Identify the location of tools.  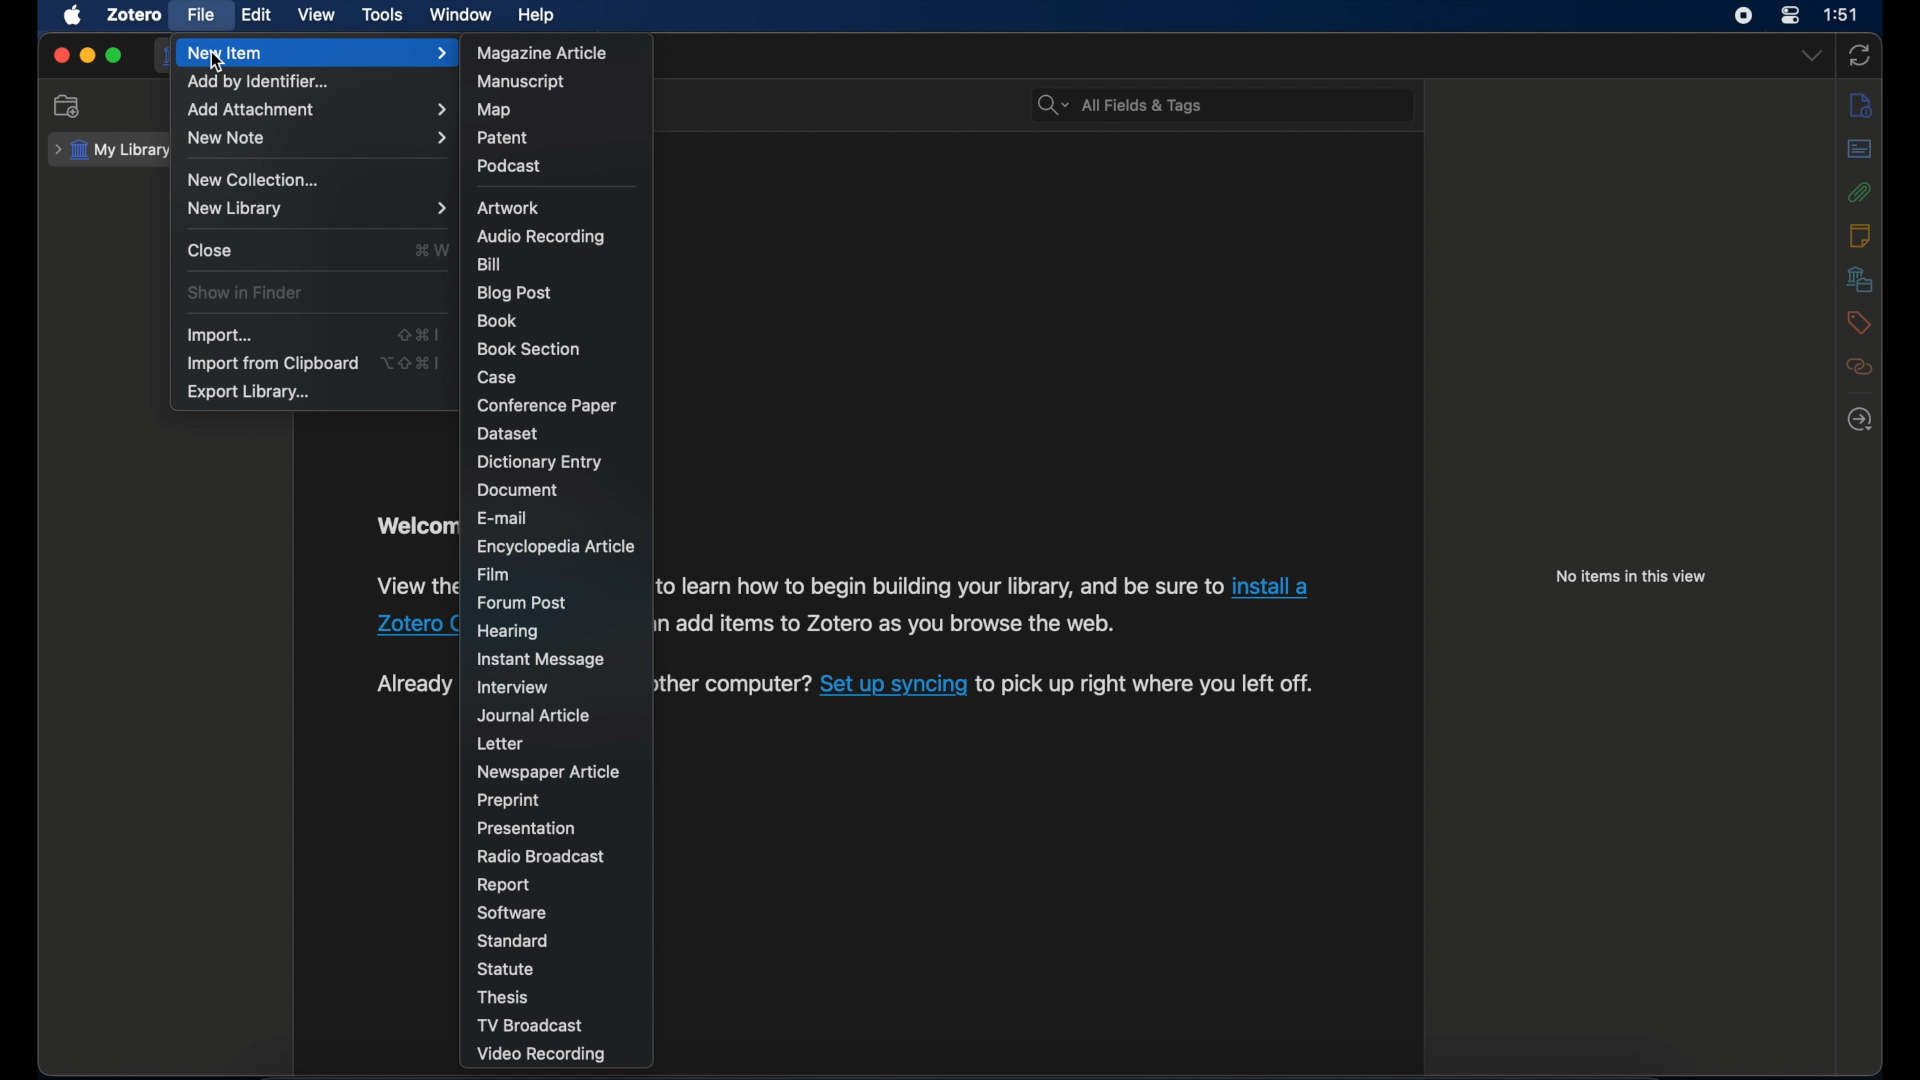
(383, 15).